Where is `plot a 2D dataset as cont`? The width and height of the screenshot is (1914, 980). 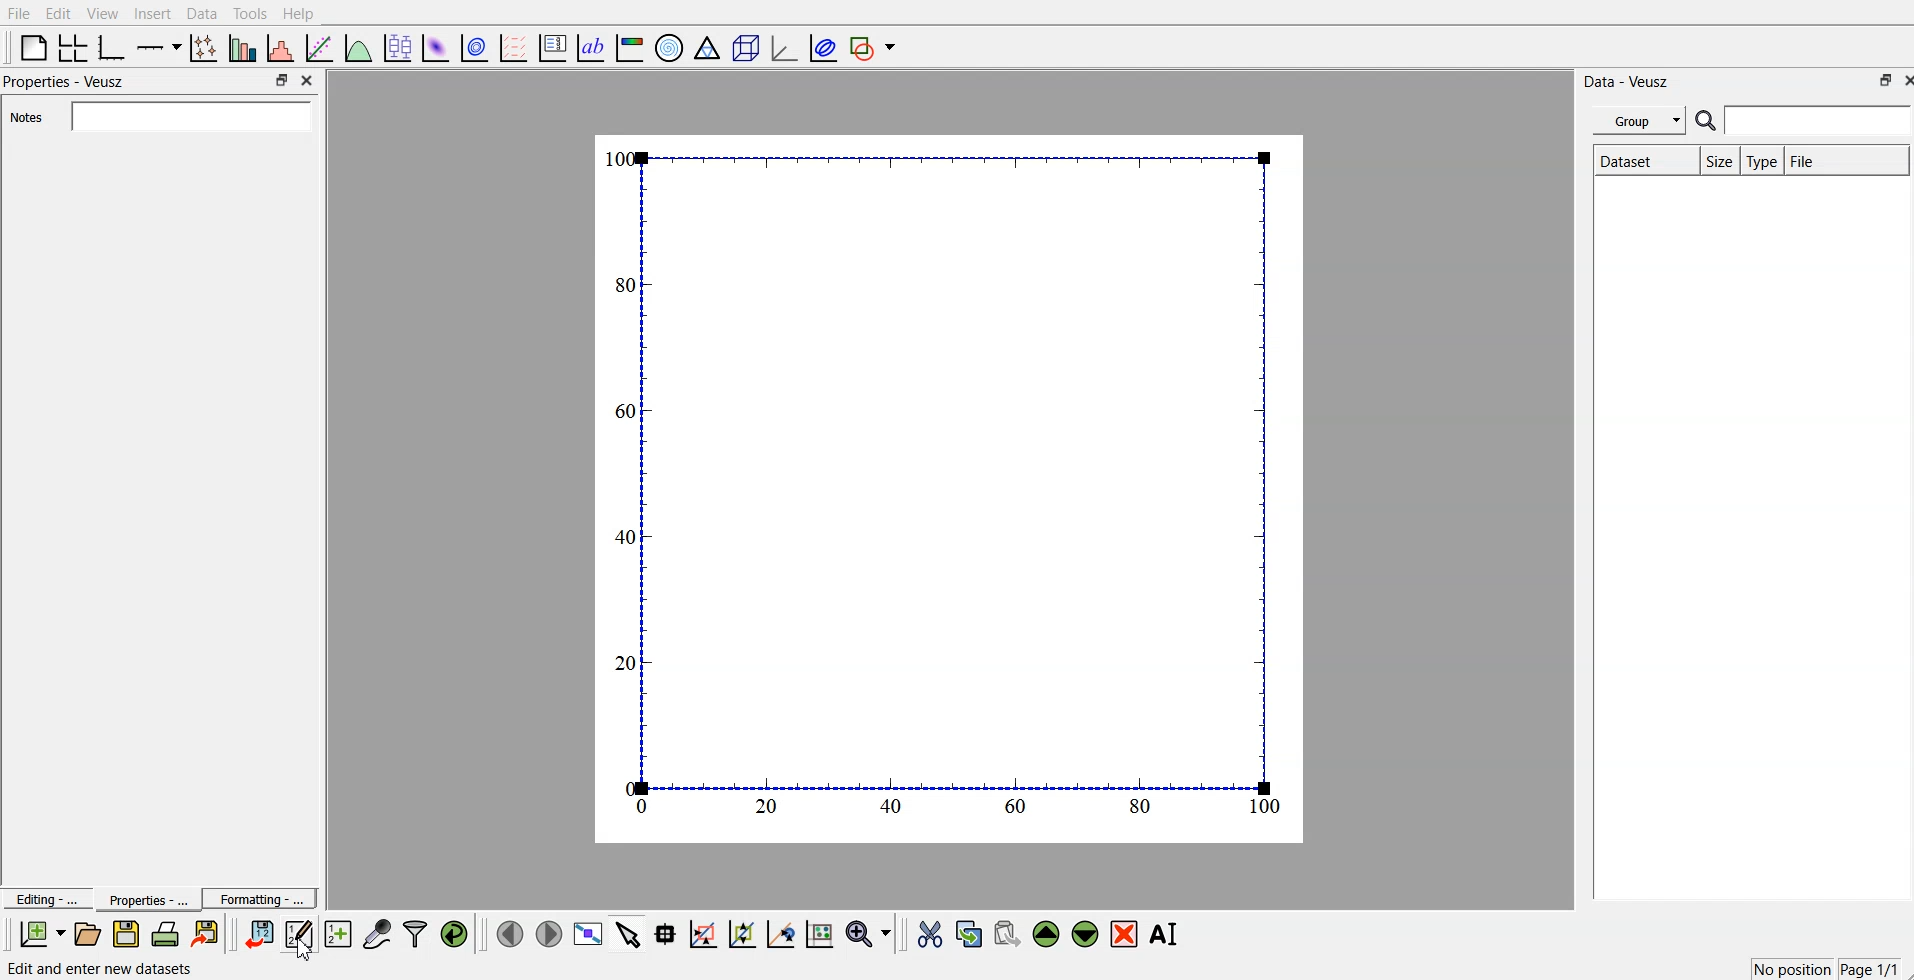
plot a 2D dataset as cont is located at coordinates (476, 48).